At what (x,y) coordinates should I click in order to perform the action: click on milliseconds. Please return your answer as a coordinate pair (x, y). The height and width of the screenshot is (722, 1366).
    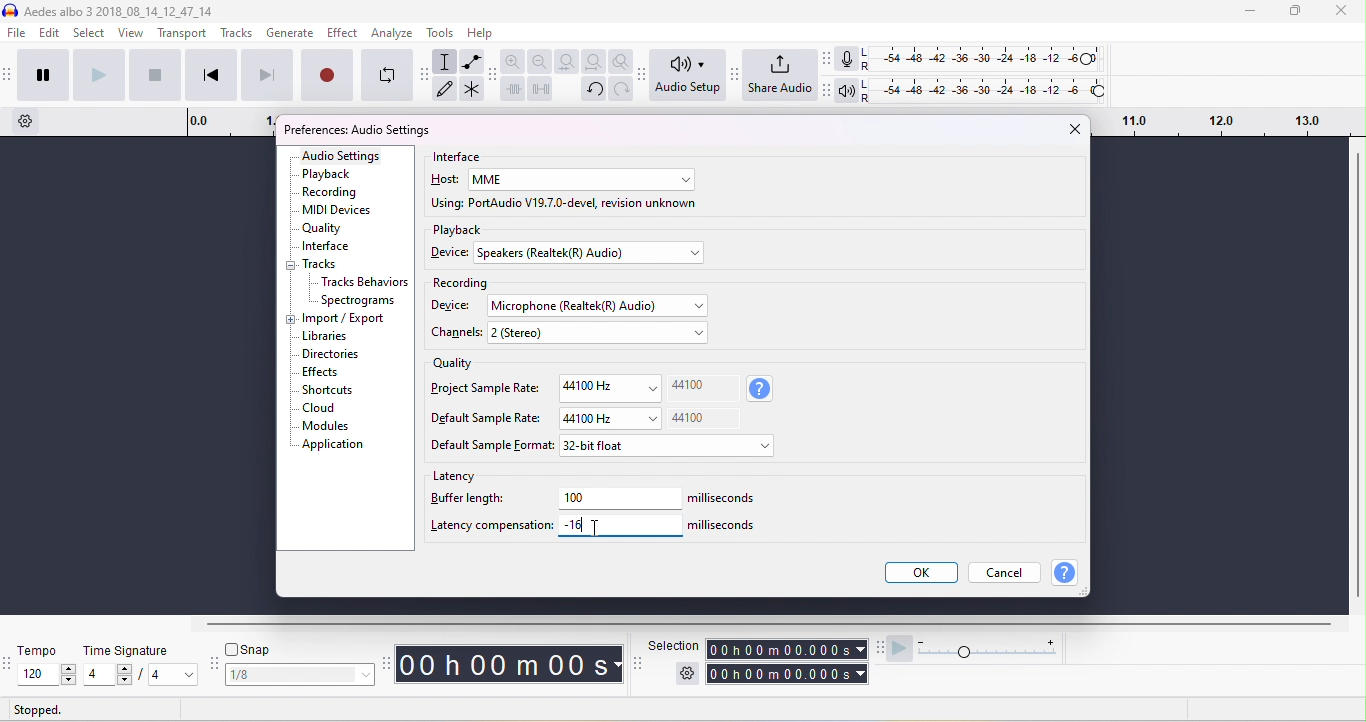
    Looking at the image, I should click on (724, 524).